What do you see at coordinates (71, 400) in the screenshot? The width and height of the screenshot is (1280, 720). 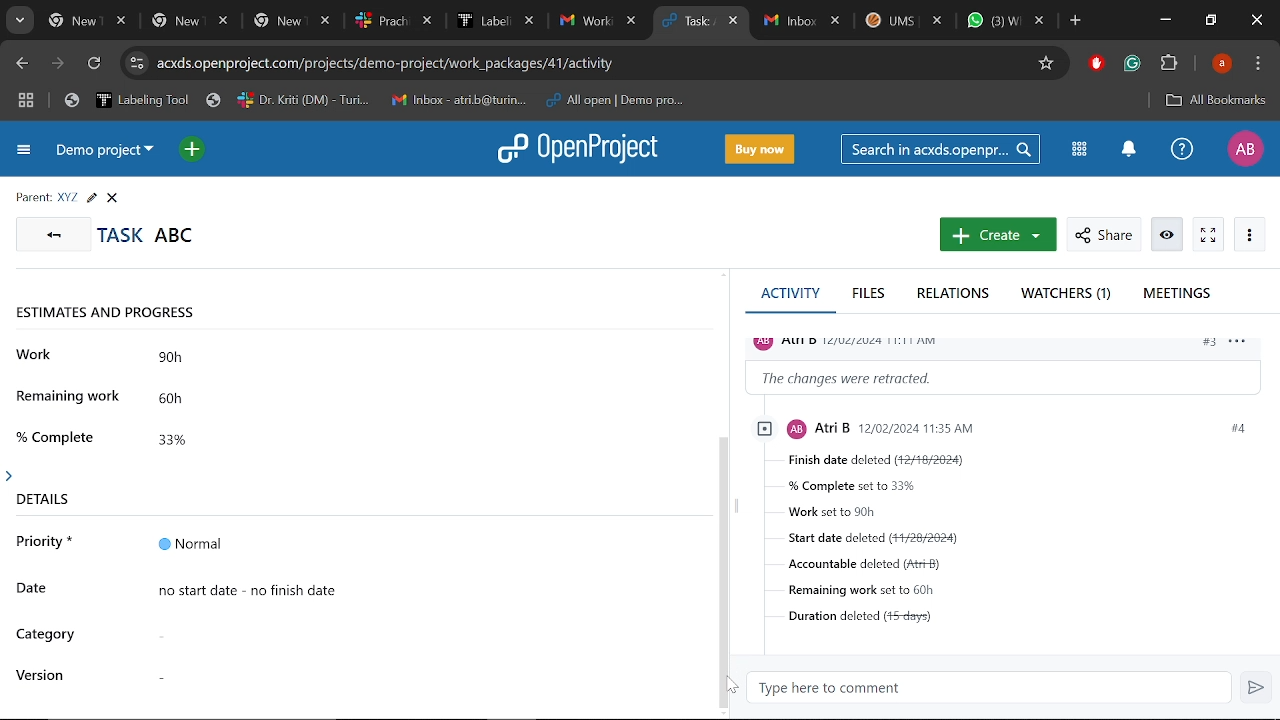 I see `remaining work` at bounding box center [71, 400].